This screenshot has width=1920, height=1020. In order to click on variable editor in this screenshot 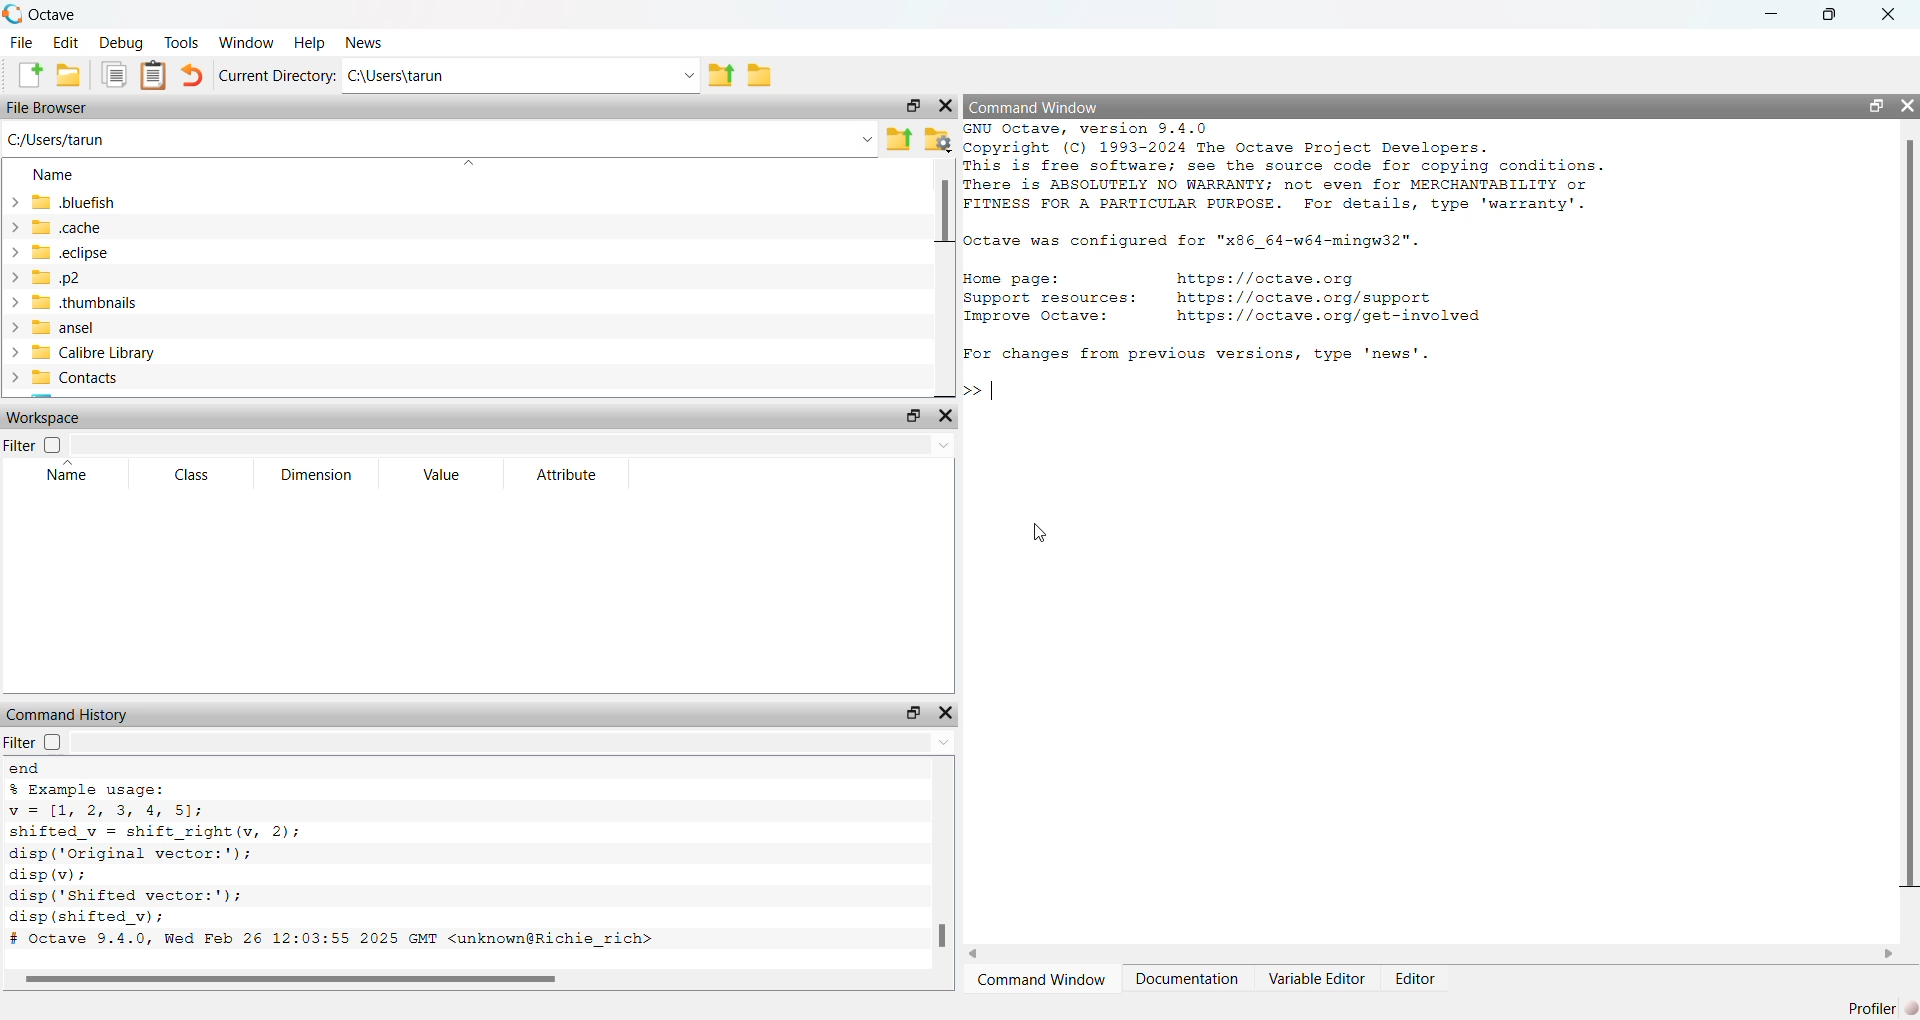, I will do `click(1312, 980)`.